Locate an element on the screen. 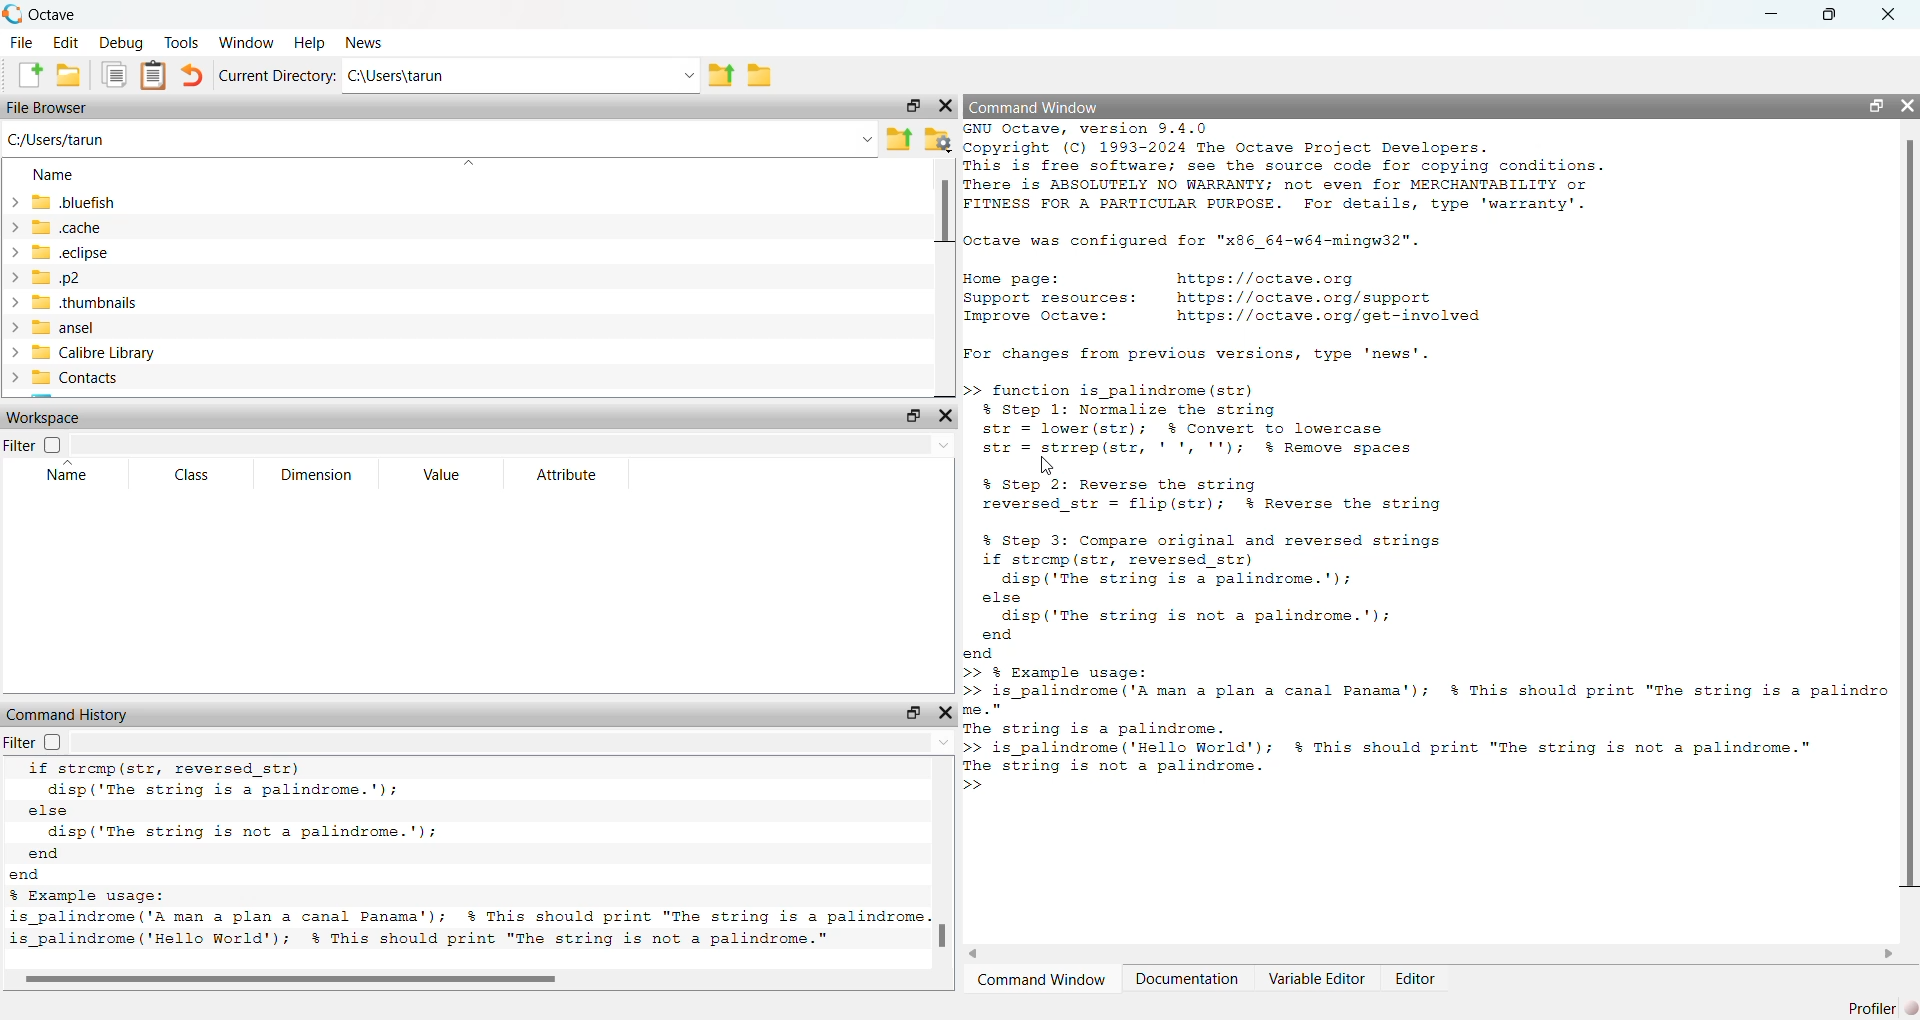 The image size is (1920, 1020). current directory is located at coordinates (276, 75).